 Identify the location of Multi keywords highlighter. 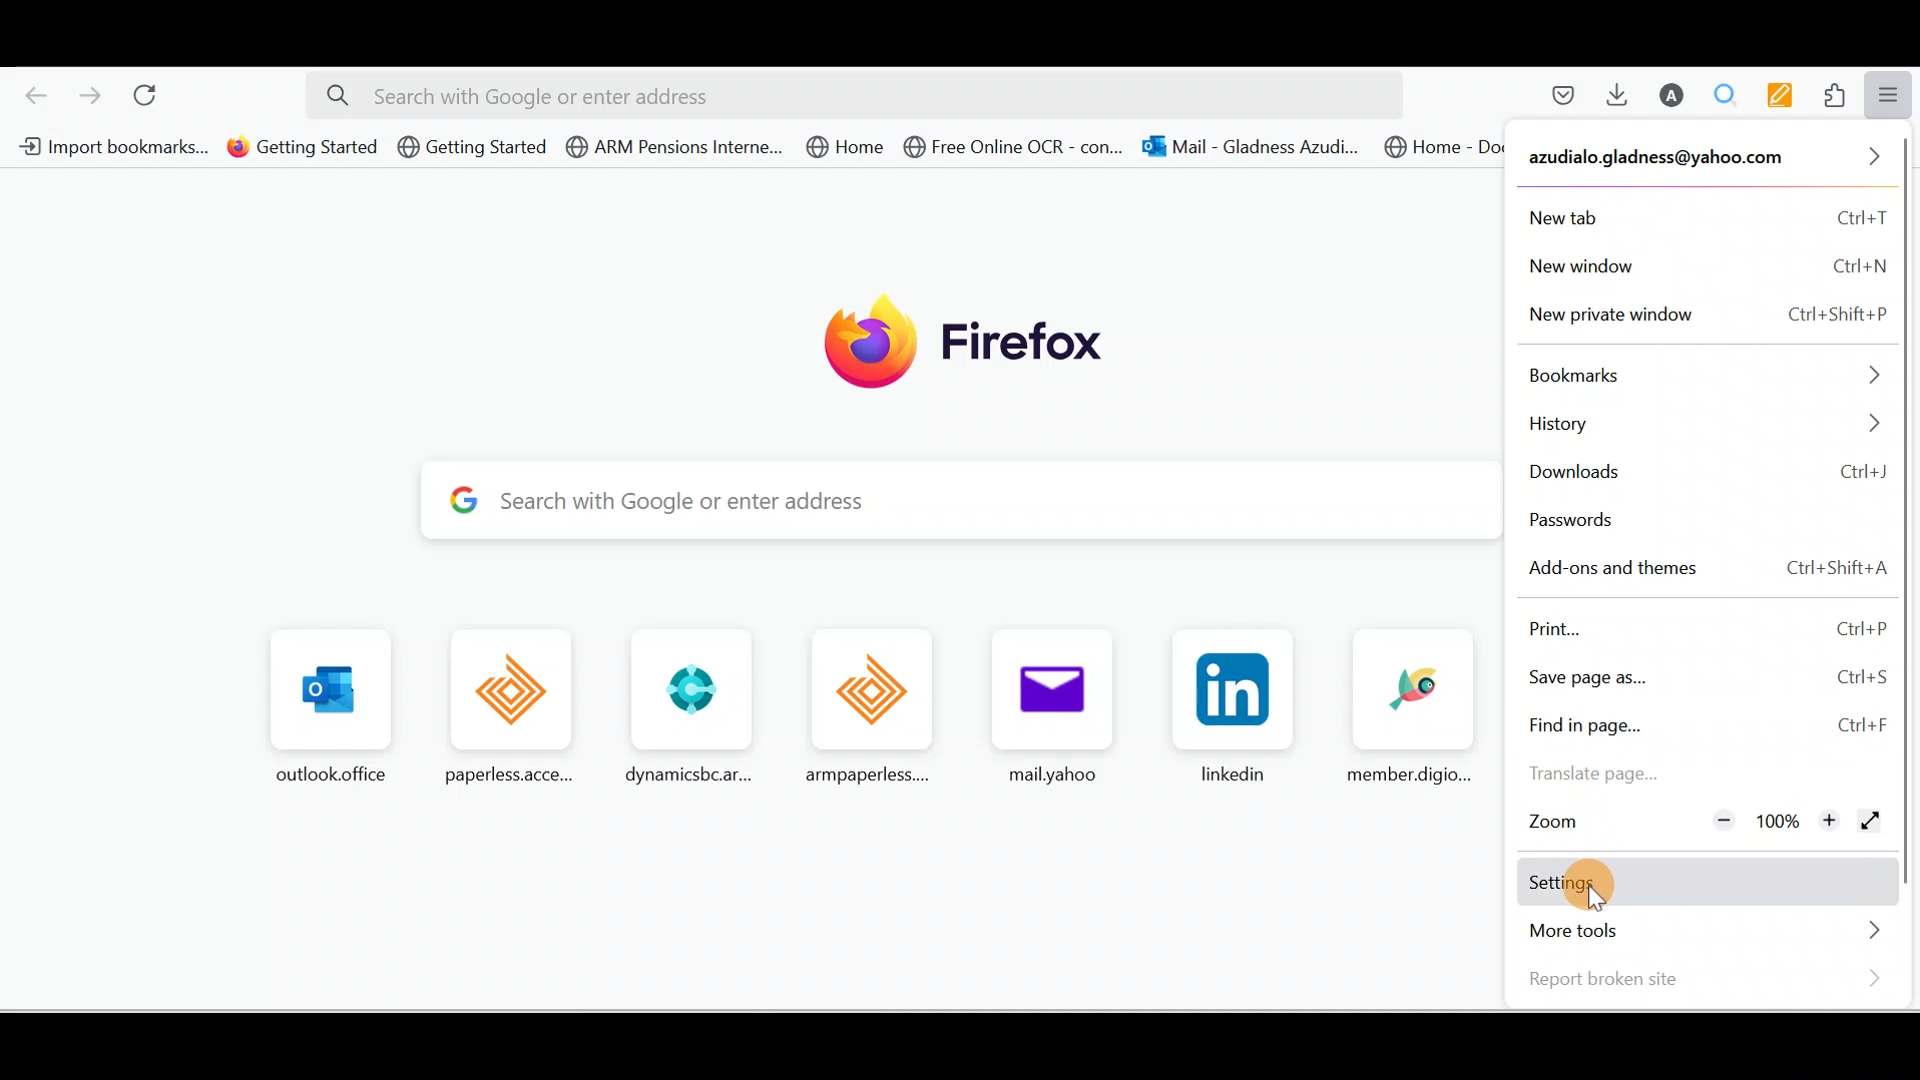
(1786, 96).